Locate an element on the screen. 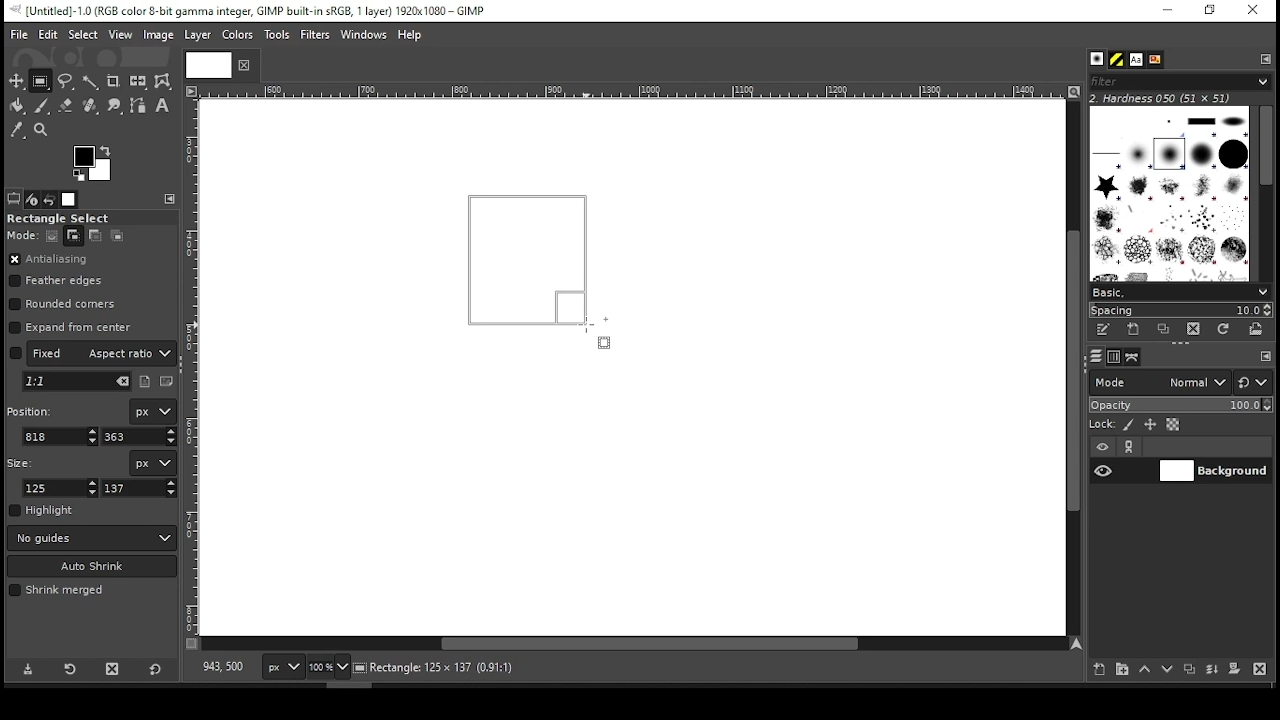 Image resolution: width=1280 pixels, height=720 pixels. unit is located at coordinates (154, 412).